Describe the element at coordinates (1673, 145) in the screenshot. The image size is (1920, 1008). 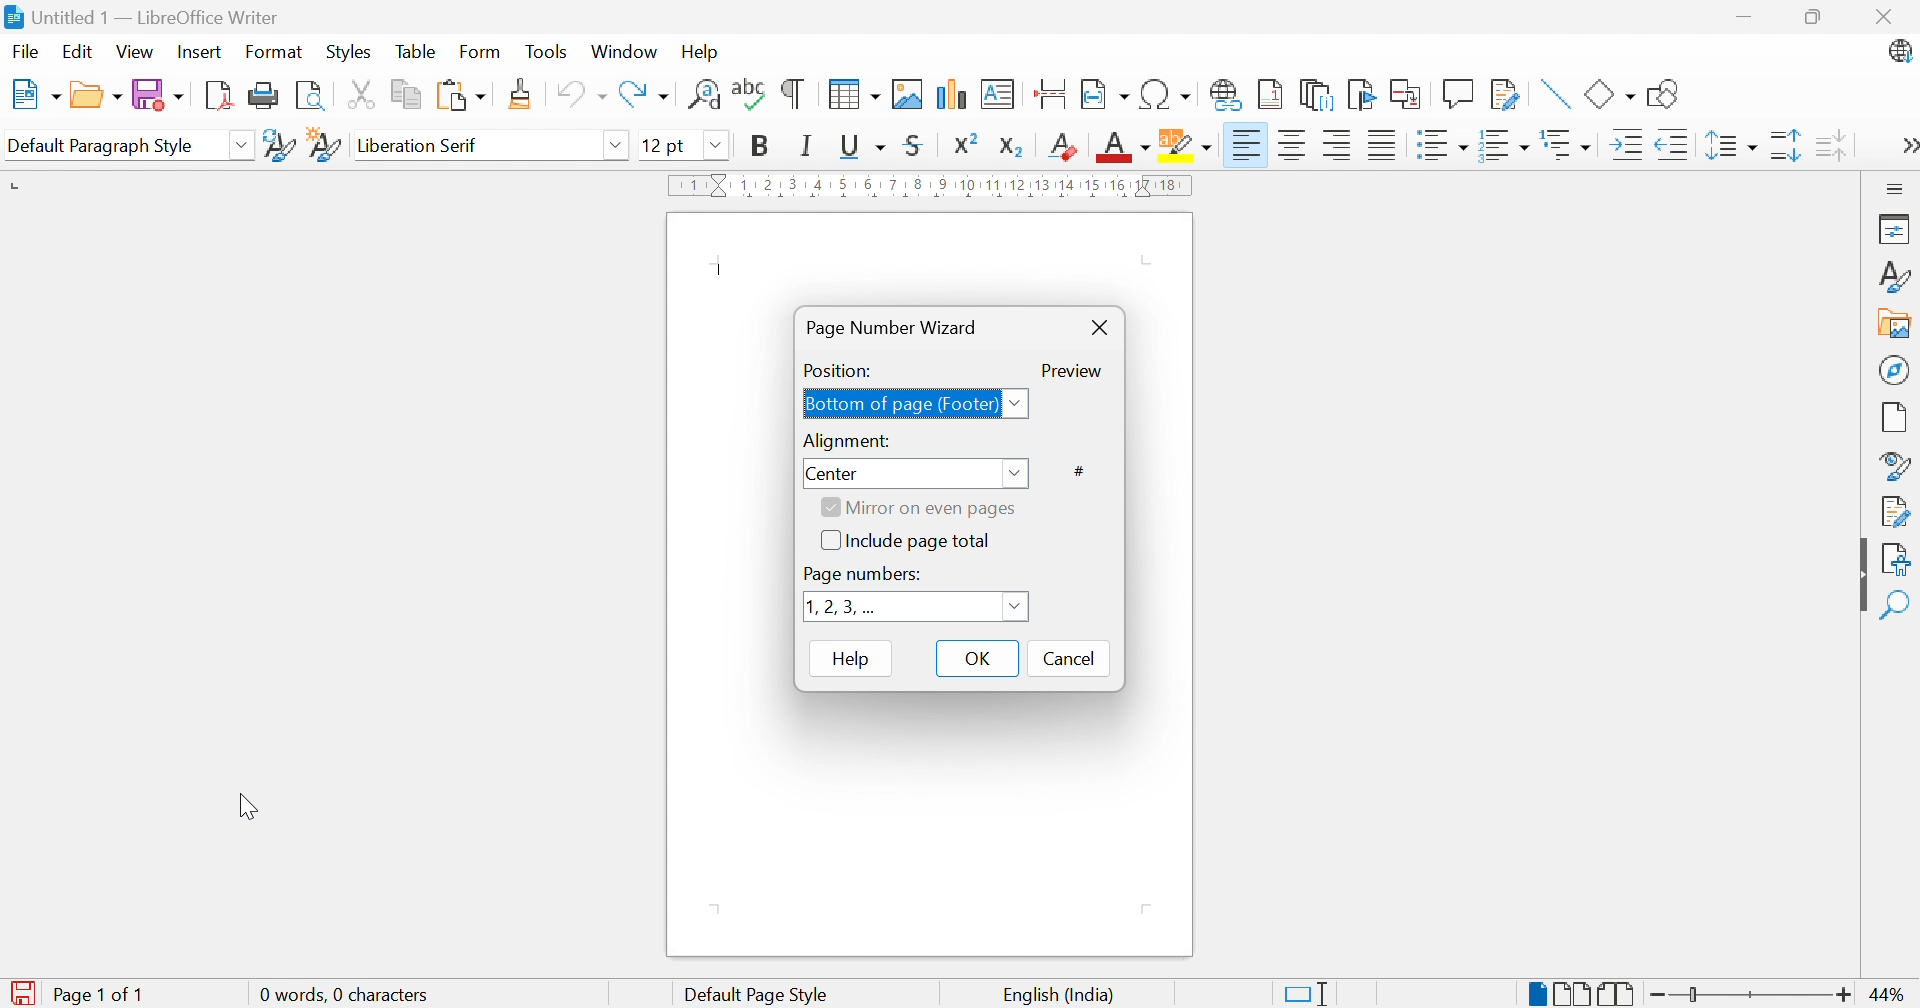
I see `Decrease indent` at that location.